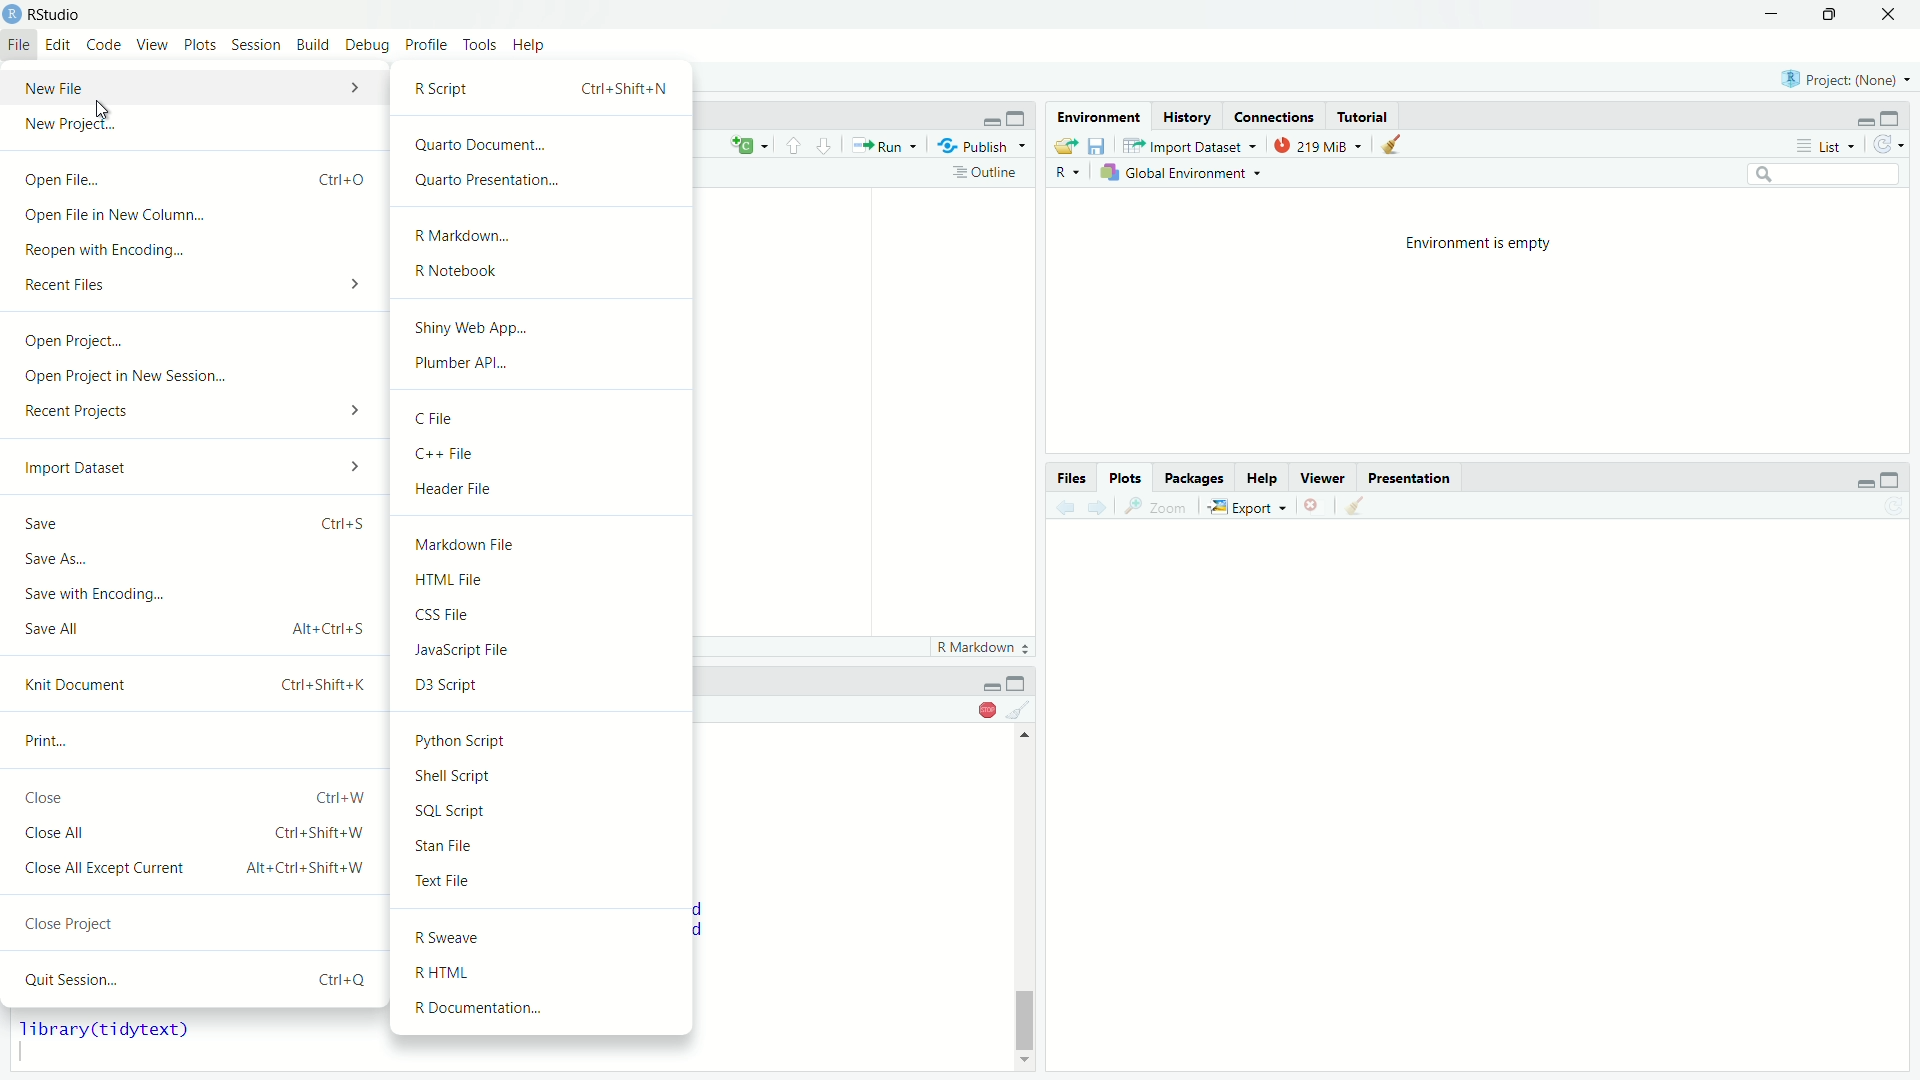  I want to click on Close All Except Current, so click(199, 866).